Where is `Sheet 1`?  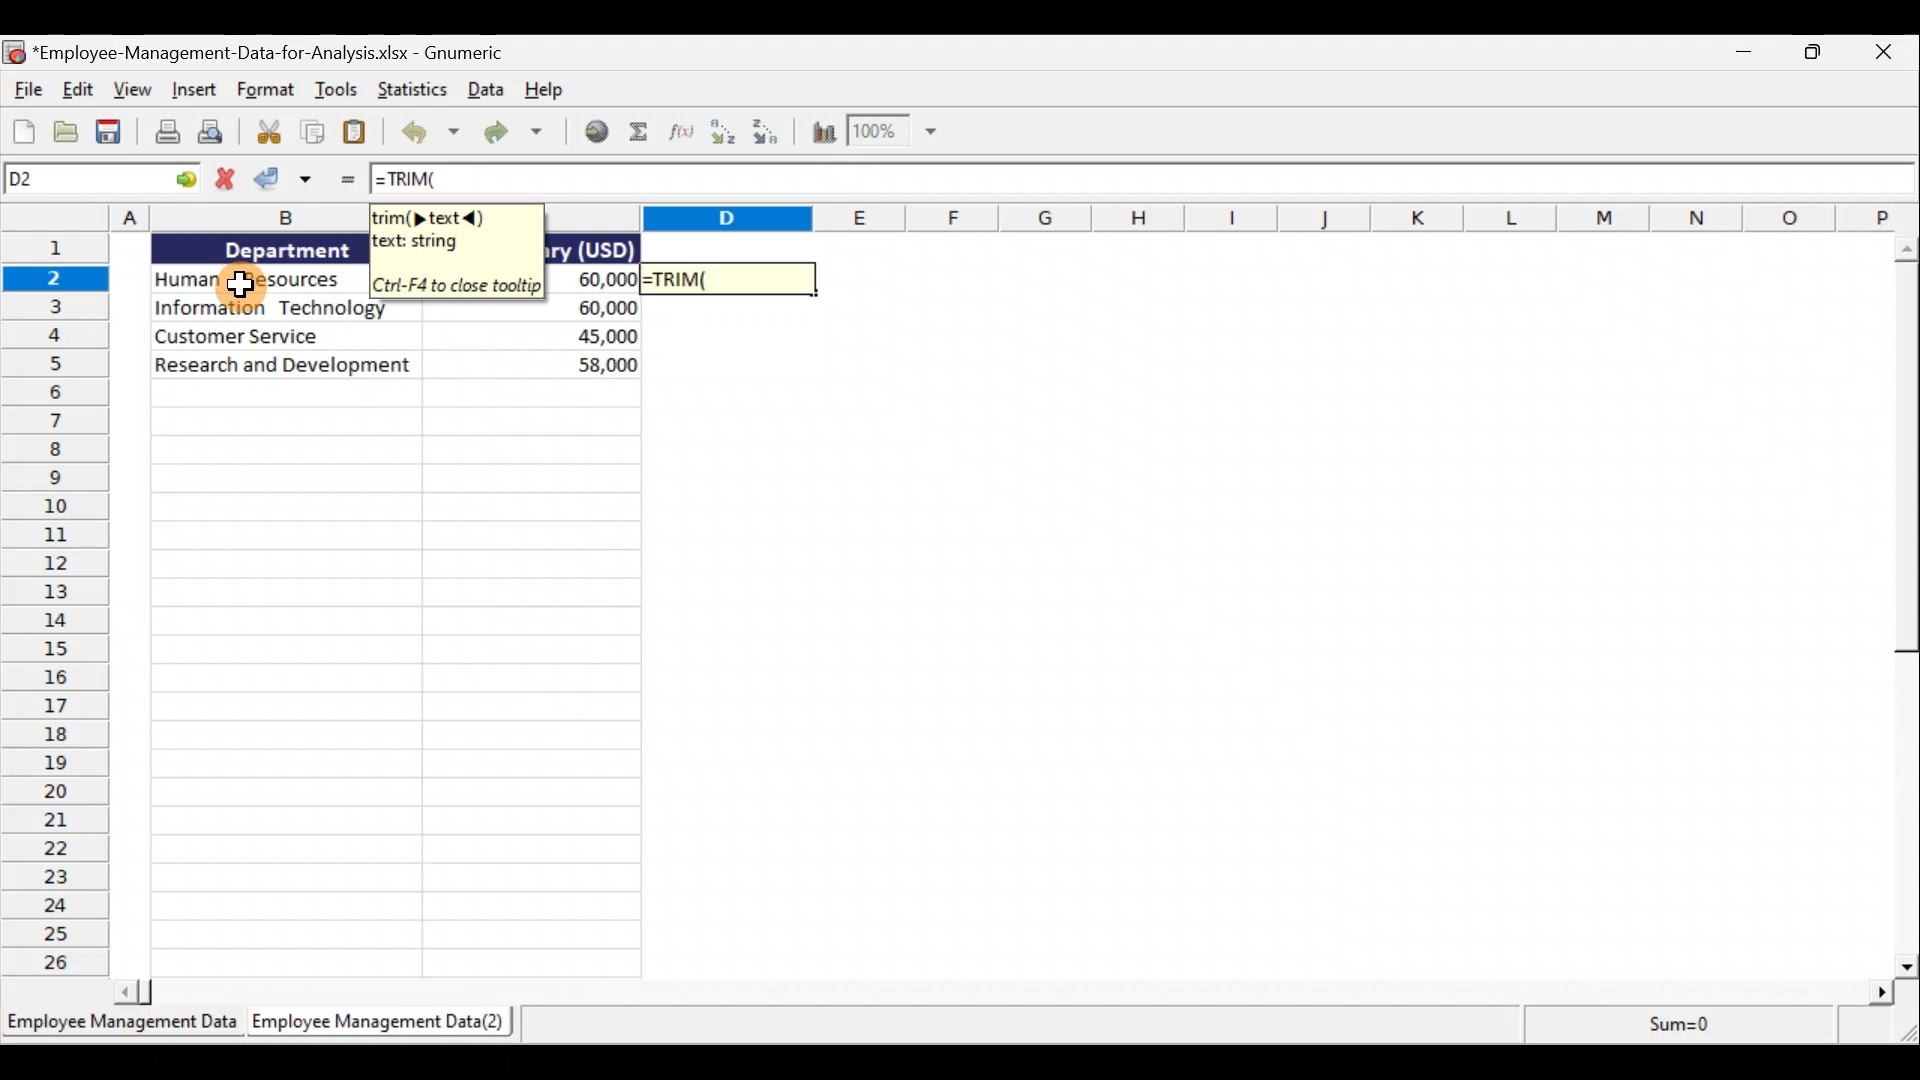
Sheet 1 is located at coordinates (120, 1024).